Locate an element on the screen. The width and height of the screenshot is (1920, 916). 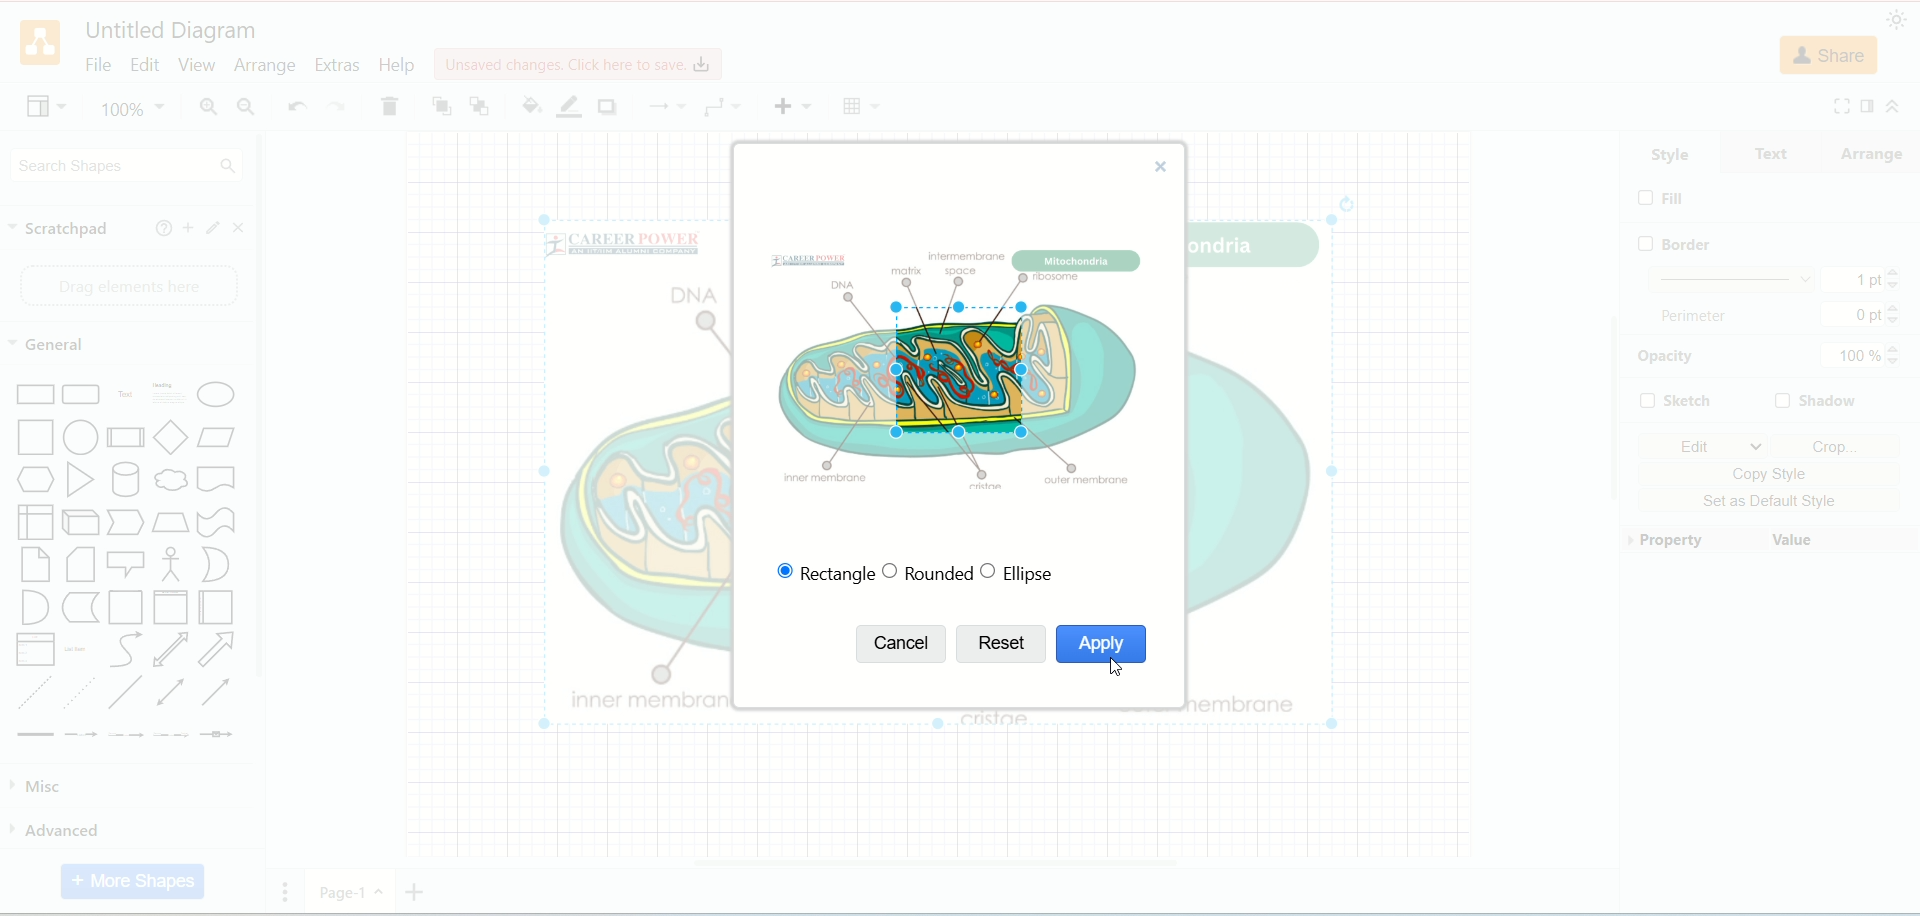
List Item is located at coordinates (77, 649).